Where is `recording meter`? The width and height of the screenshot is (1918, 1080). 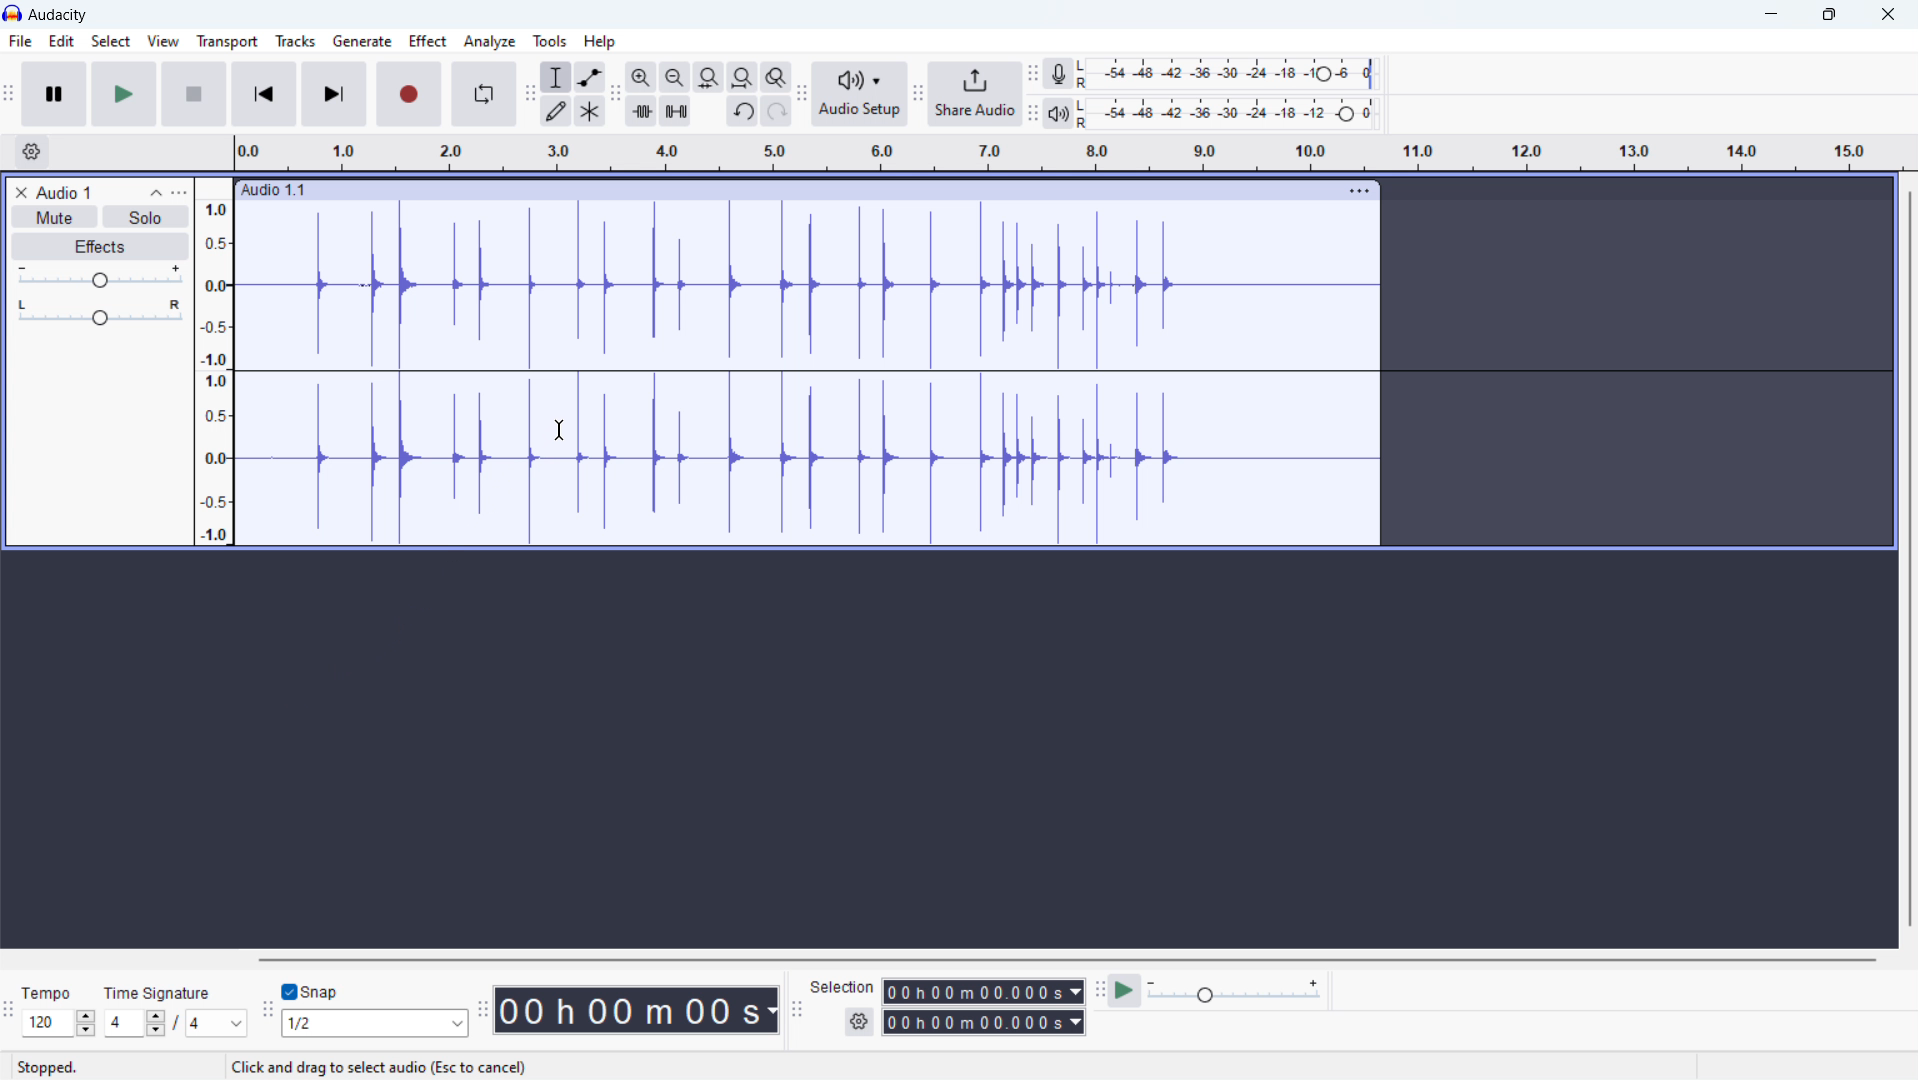
recording meter is located at coordinates (1065, 73).